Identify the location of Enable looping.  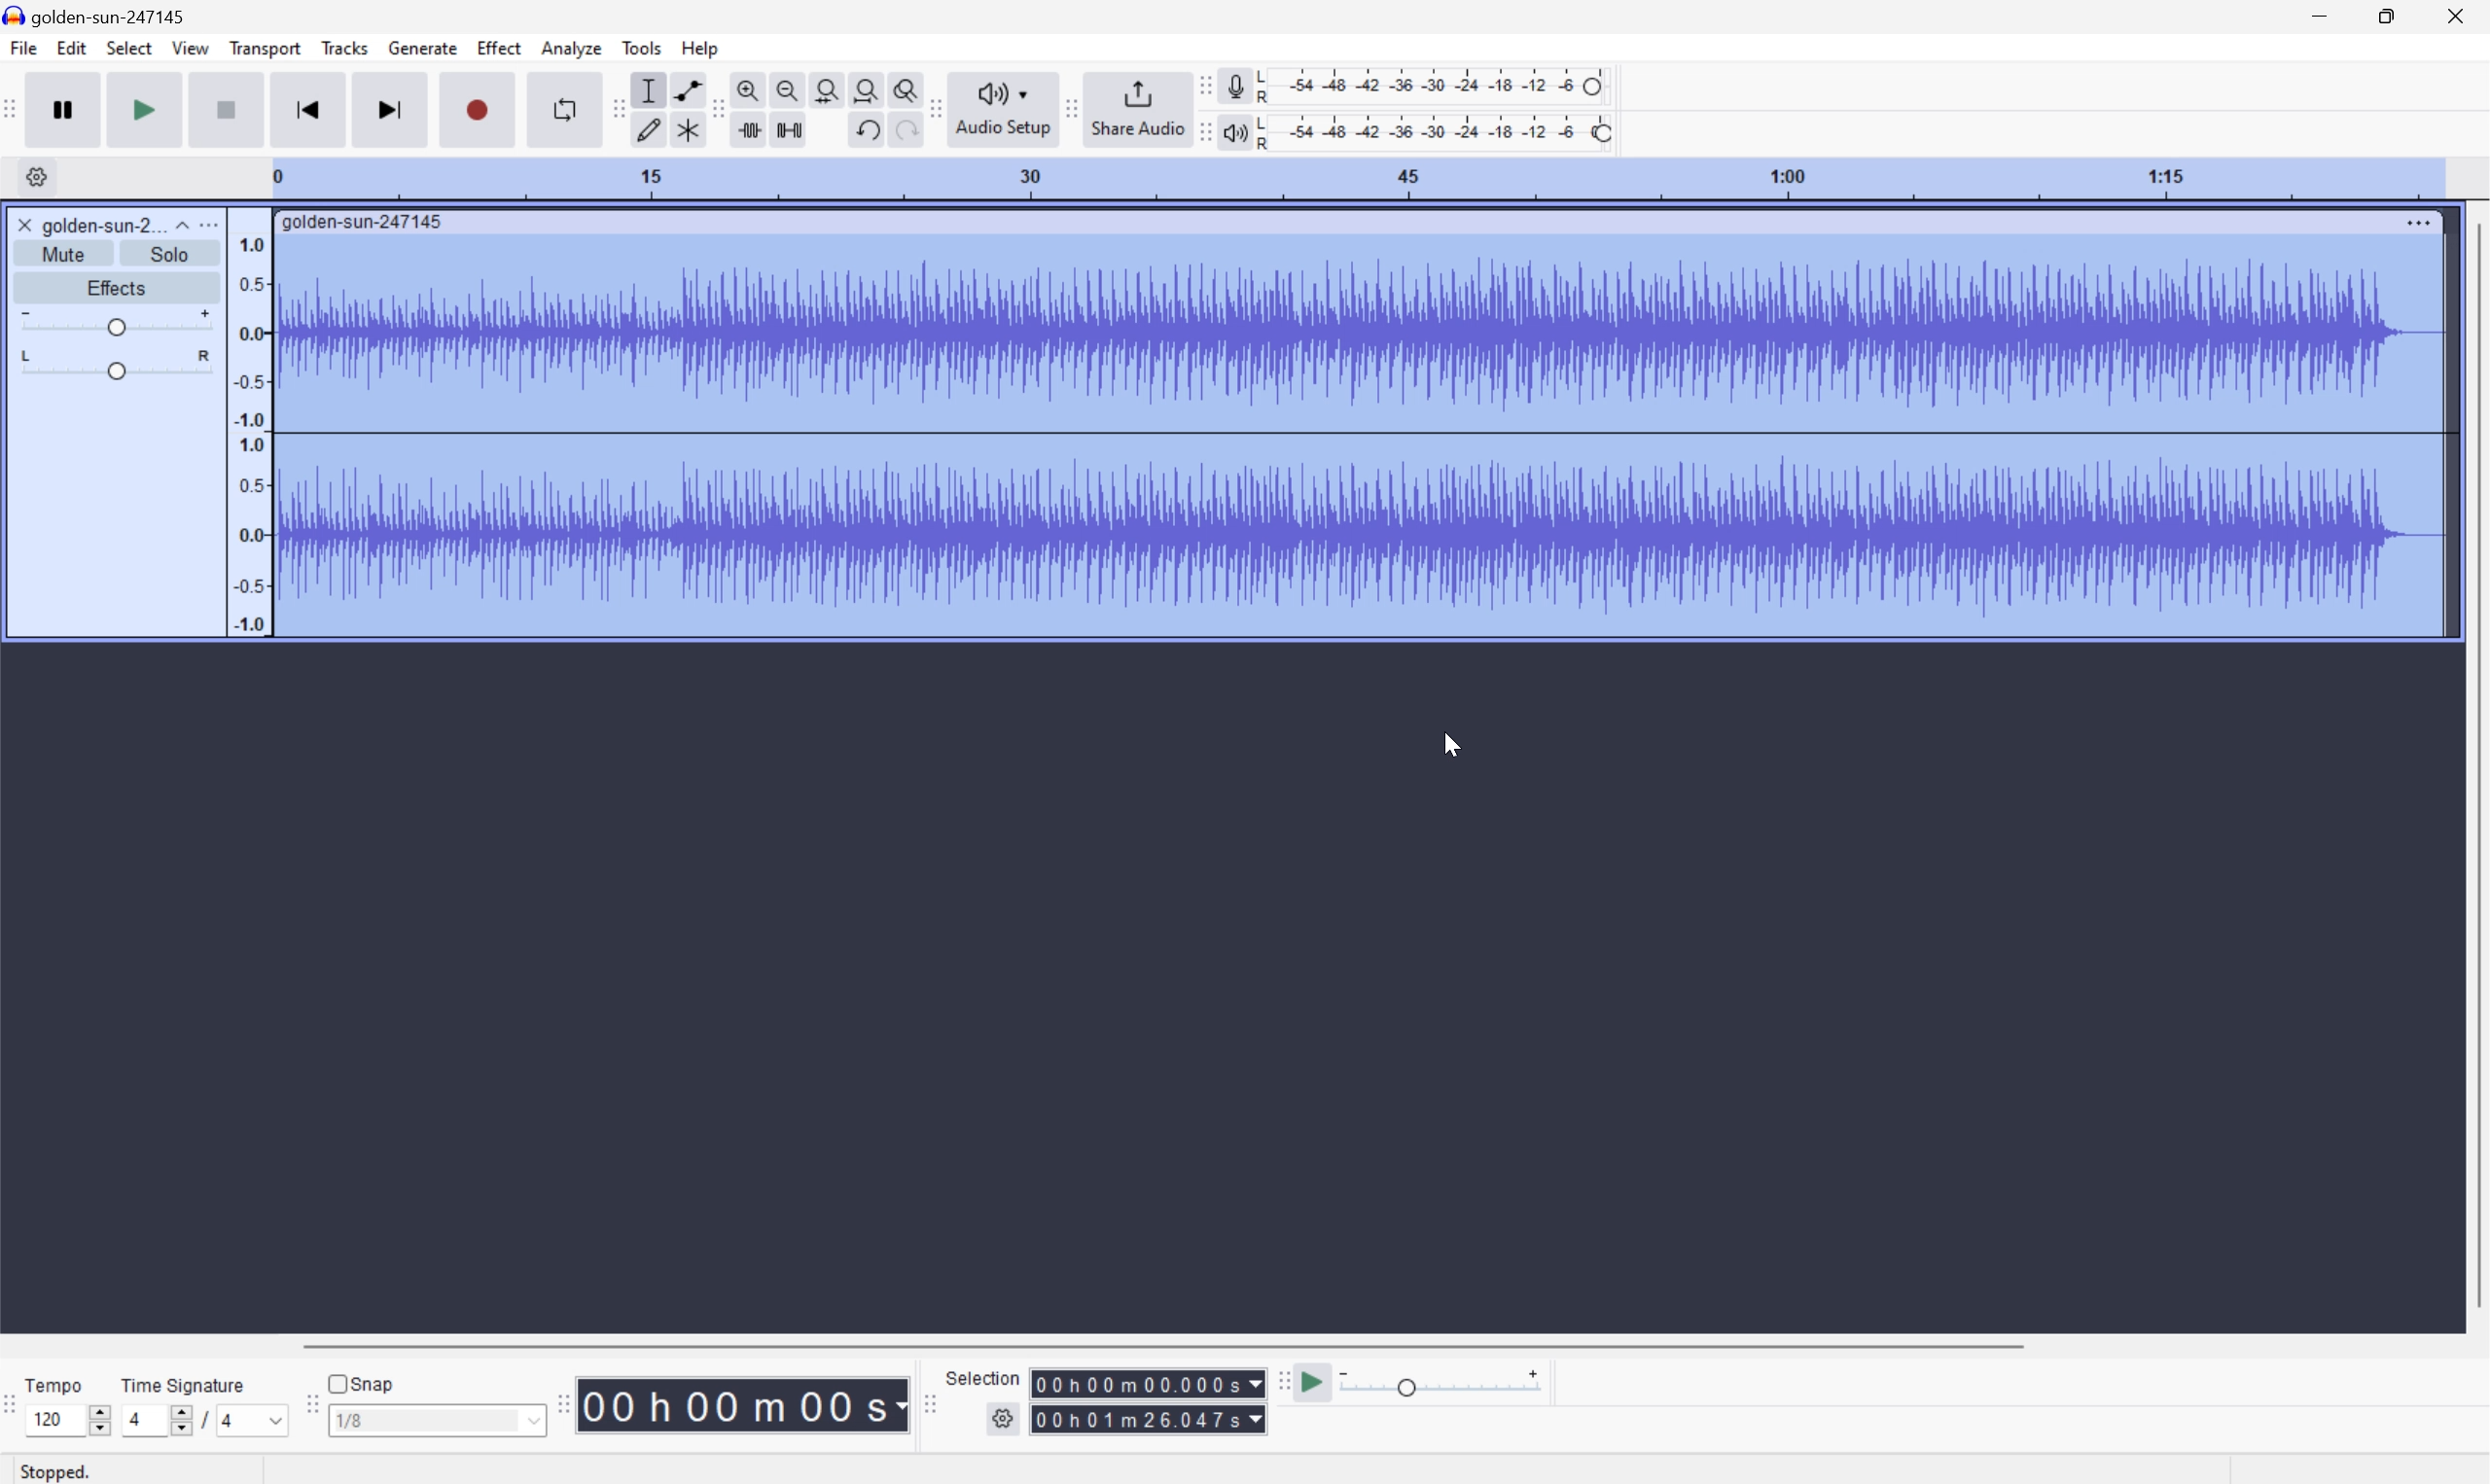
(564, 108).